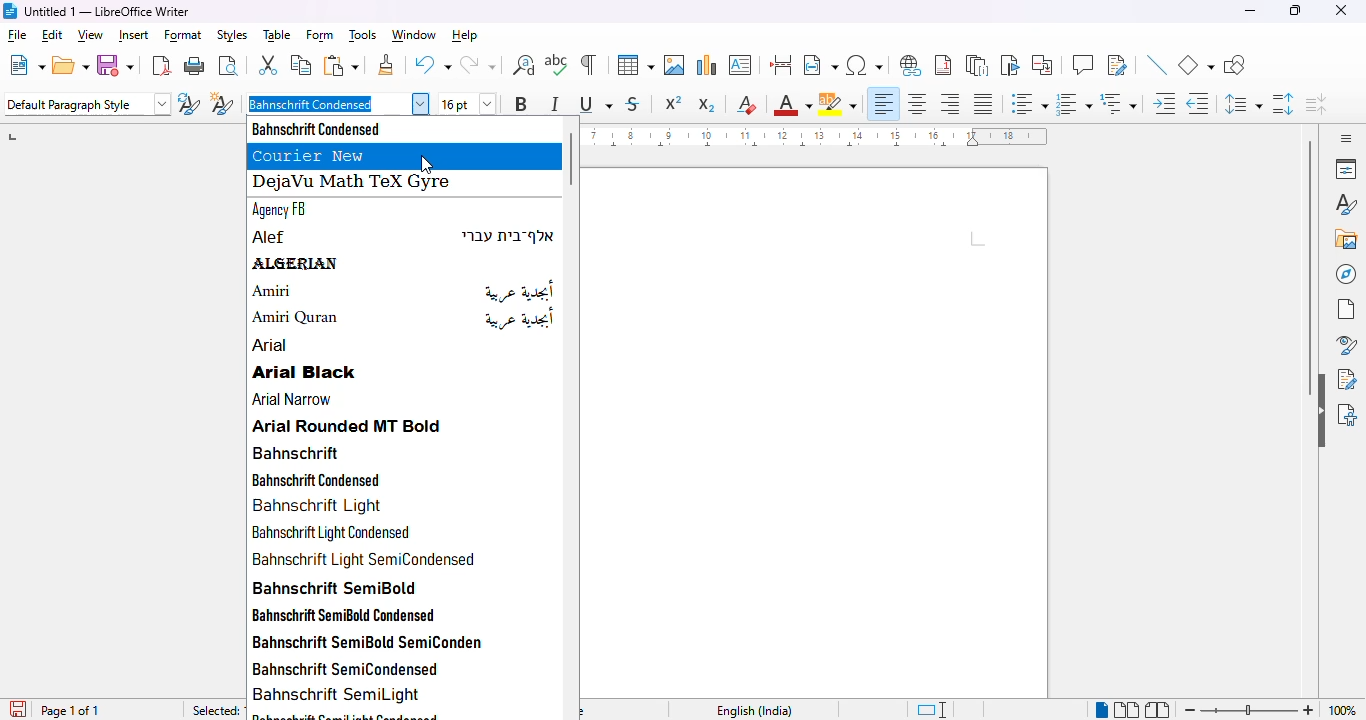 This screenshot has height=720, width=1366. I want to click on align left, so click(885, 104).